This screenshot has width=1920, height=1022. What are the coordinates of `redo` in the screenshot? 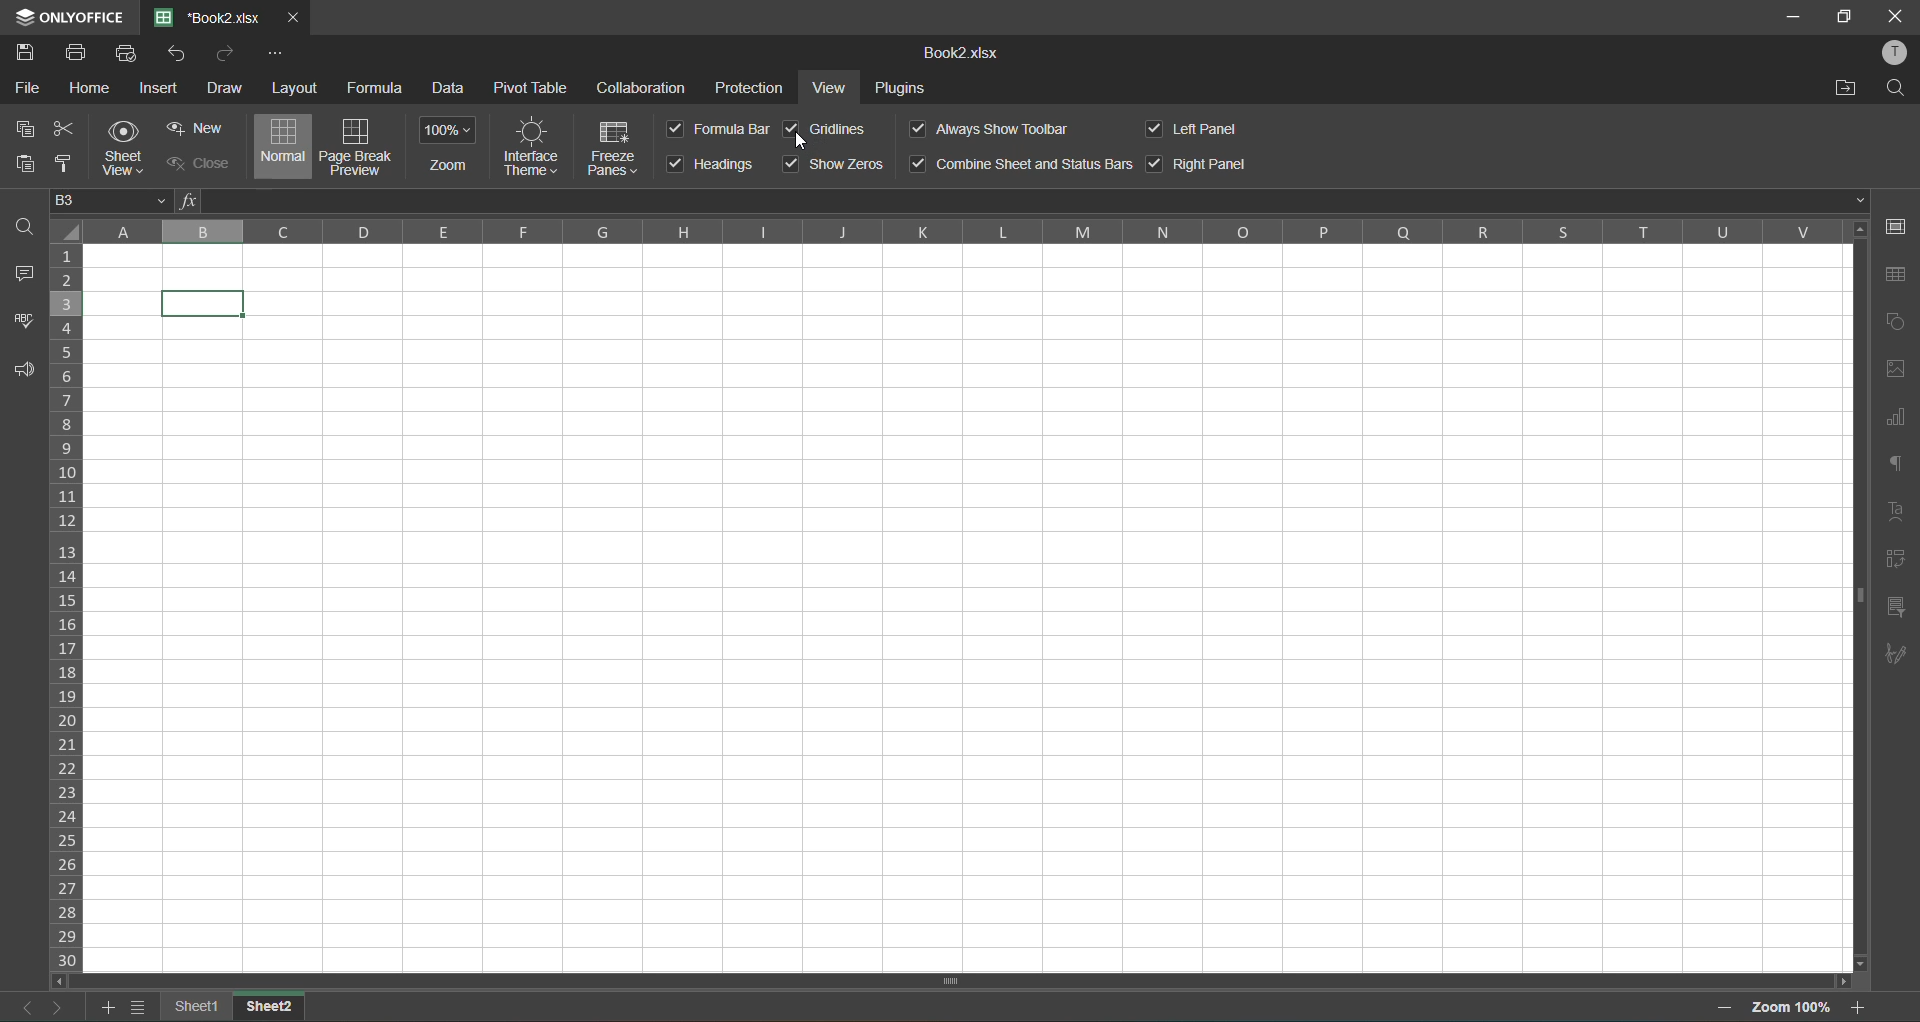 It's located at (224, 55).